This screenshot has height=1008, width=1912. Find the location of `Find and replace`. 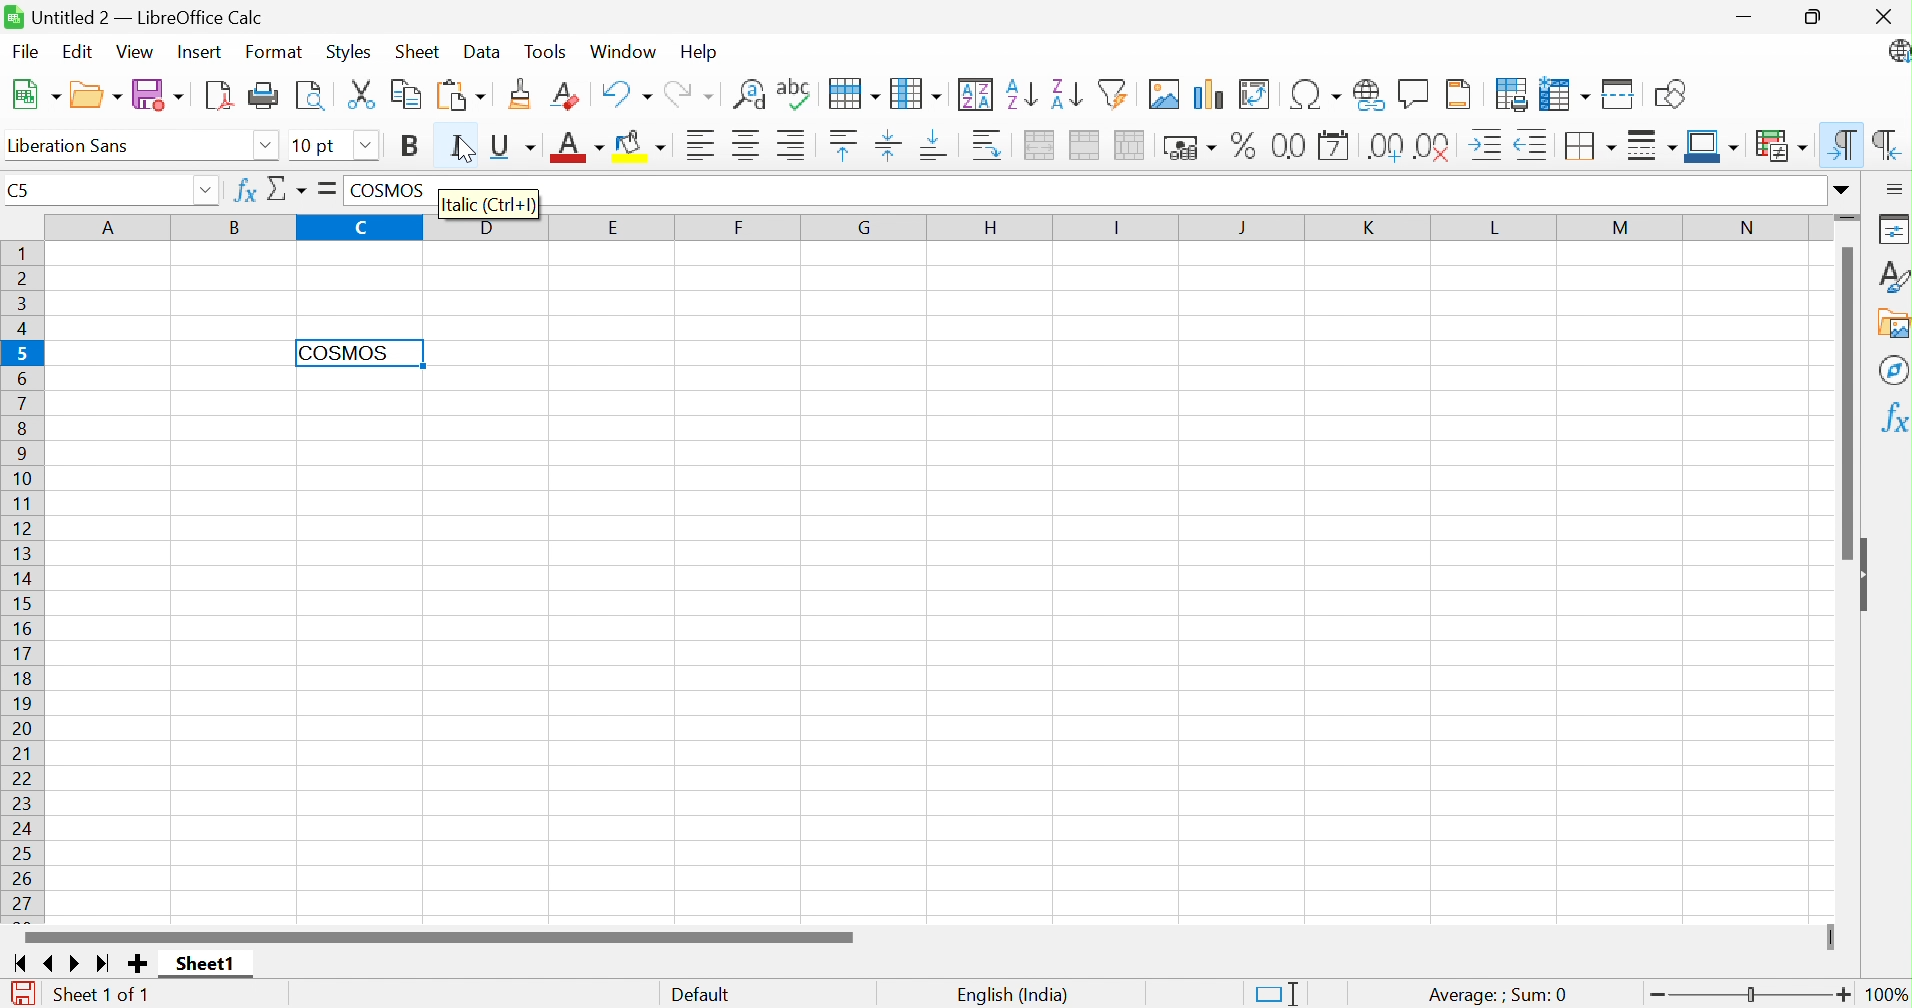

Find and replace is located at coordinates (749, 95).